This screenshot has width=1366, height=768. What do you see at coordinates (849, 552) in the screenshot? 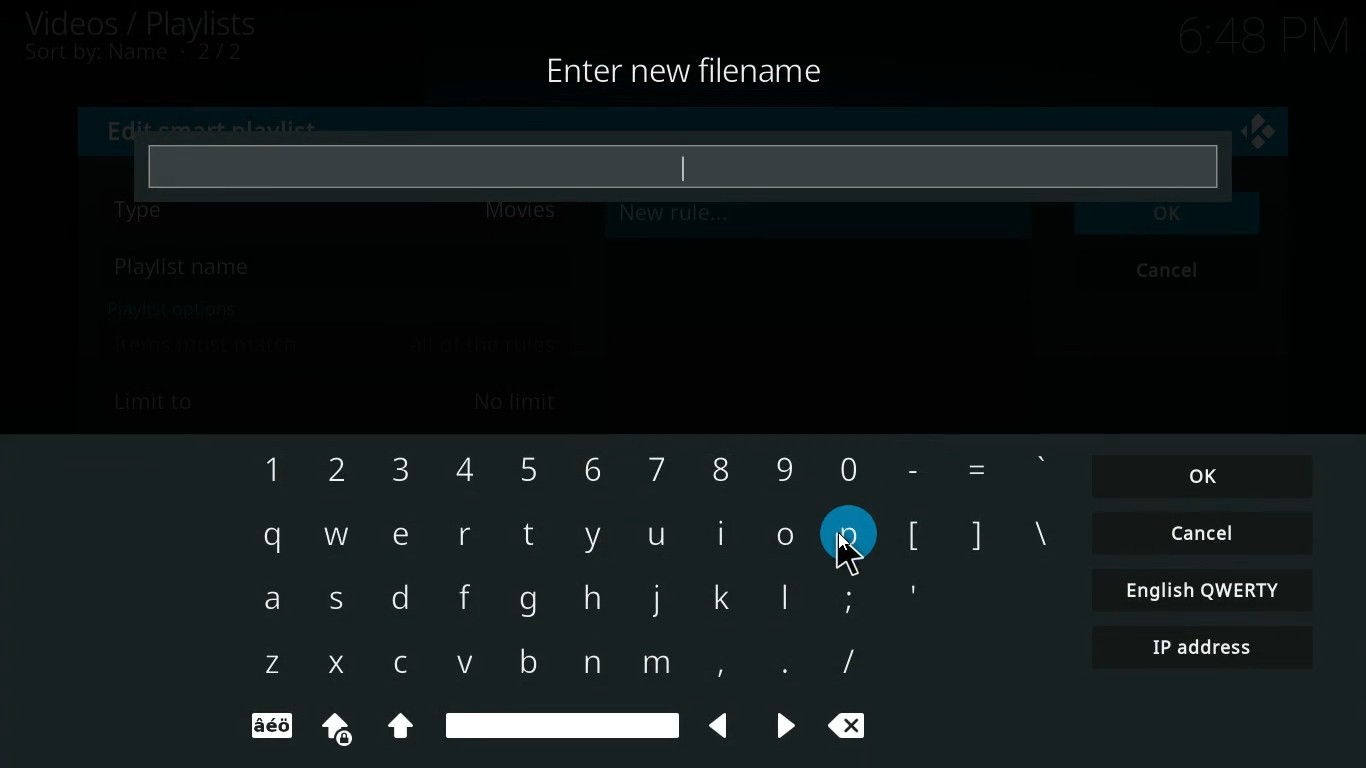
I see `cursor` at bounding box center [849, 552].